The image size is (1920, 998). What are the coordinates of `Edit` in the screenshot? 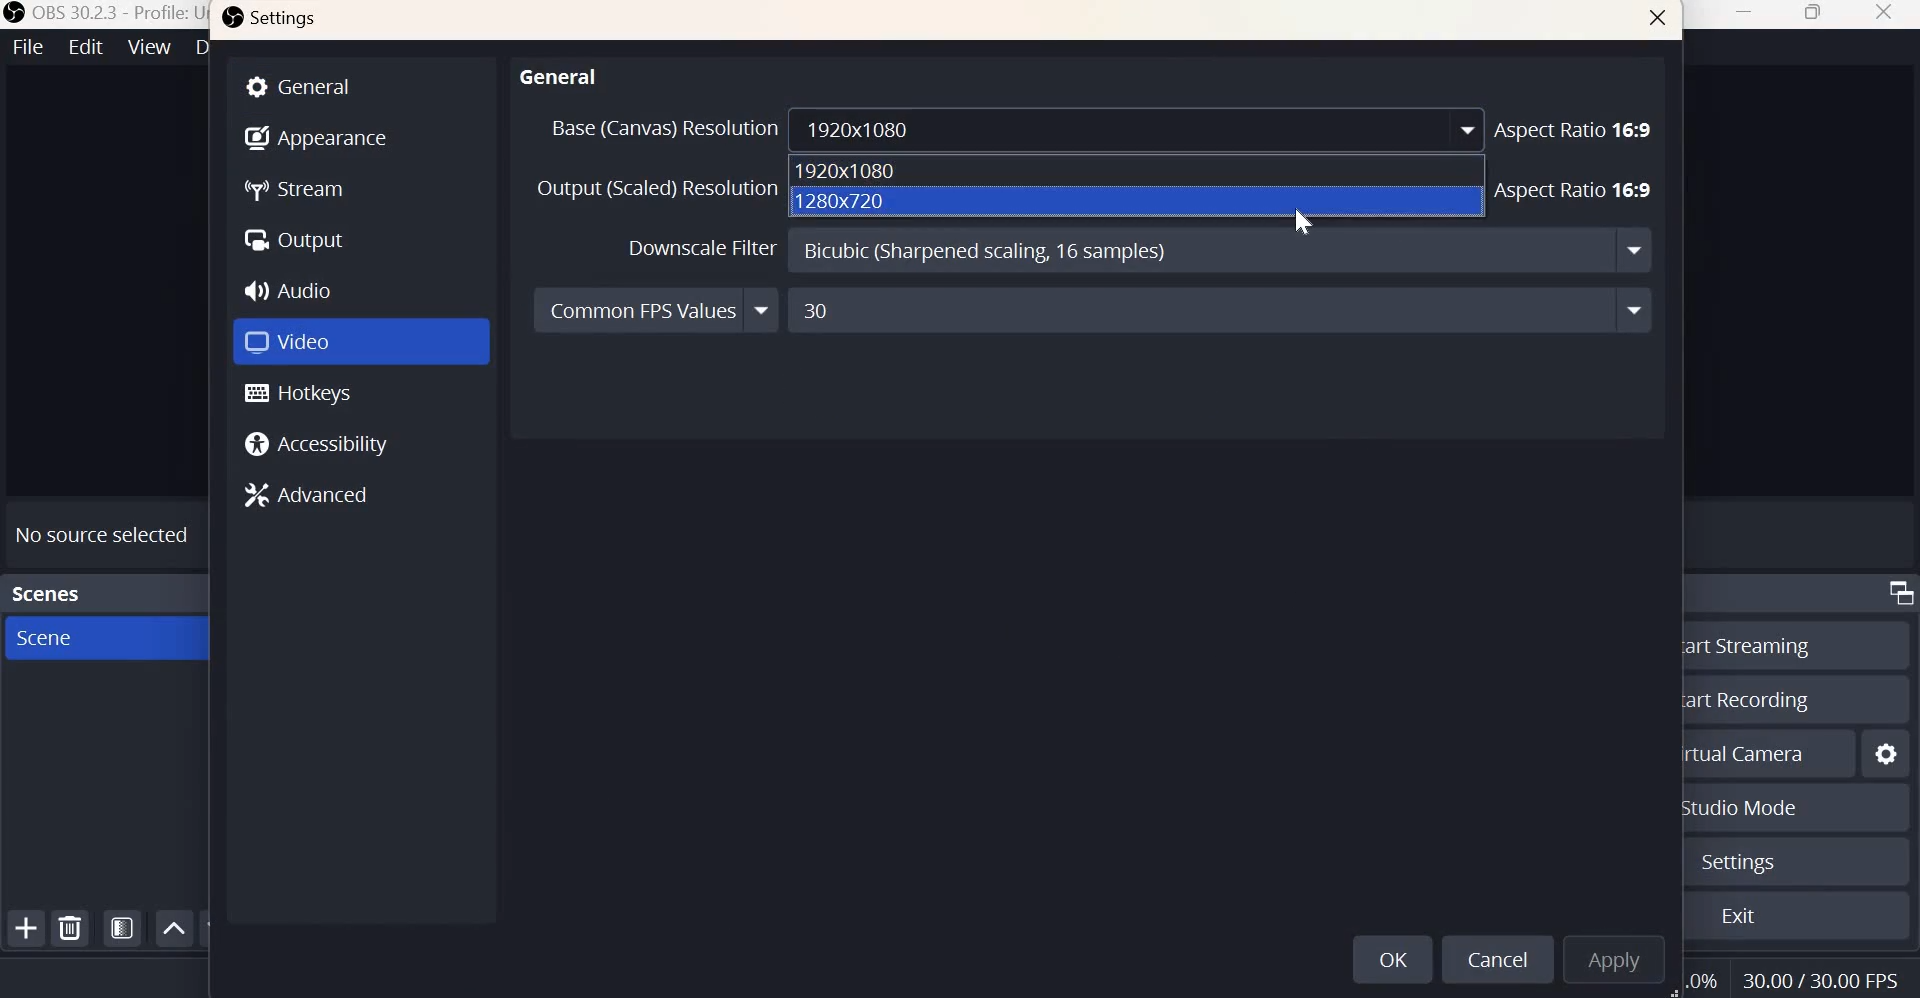 It's located at (83, 47).